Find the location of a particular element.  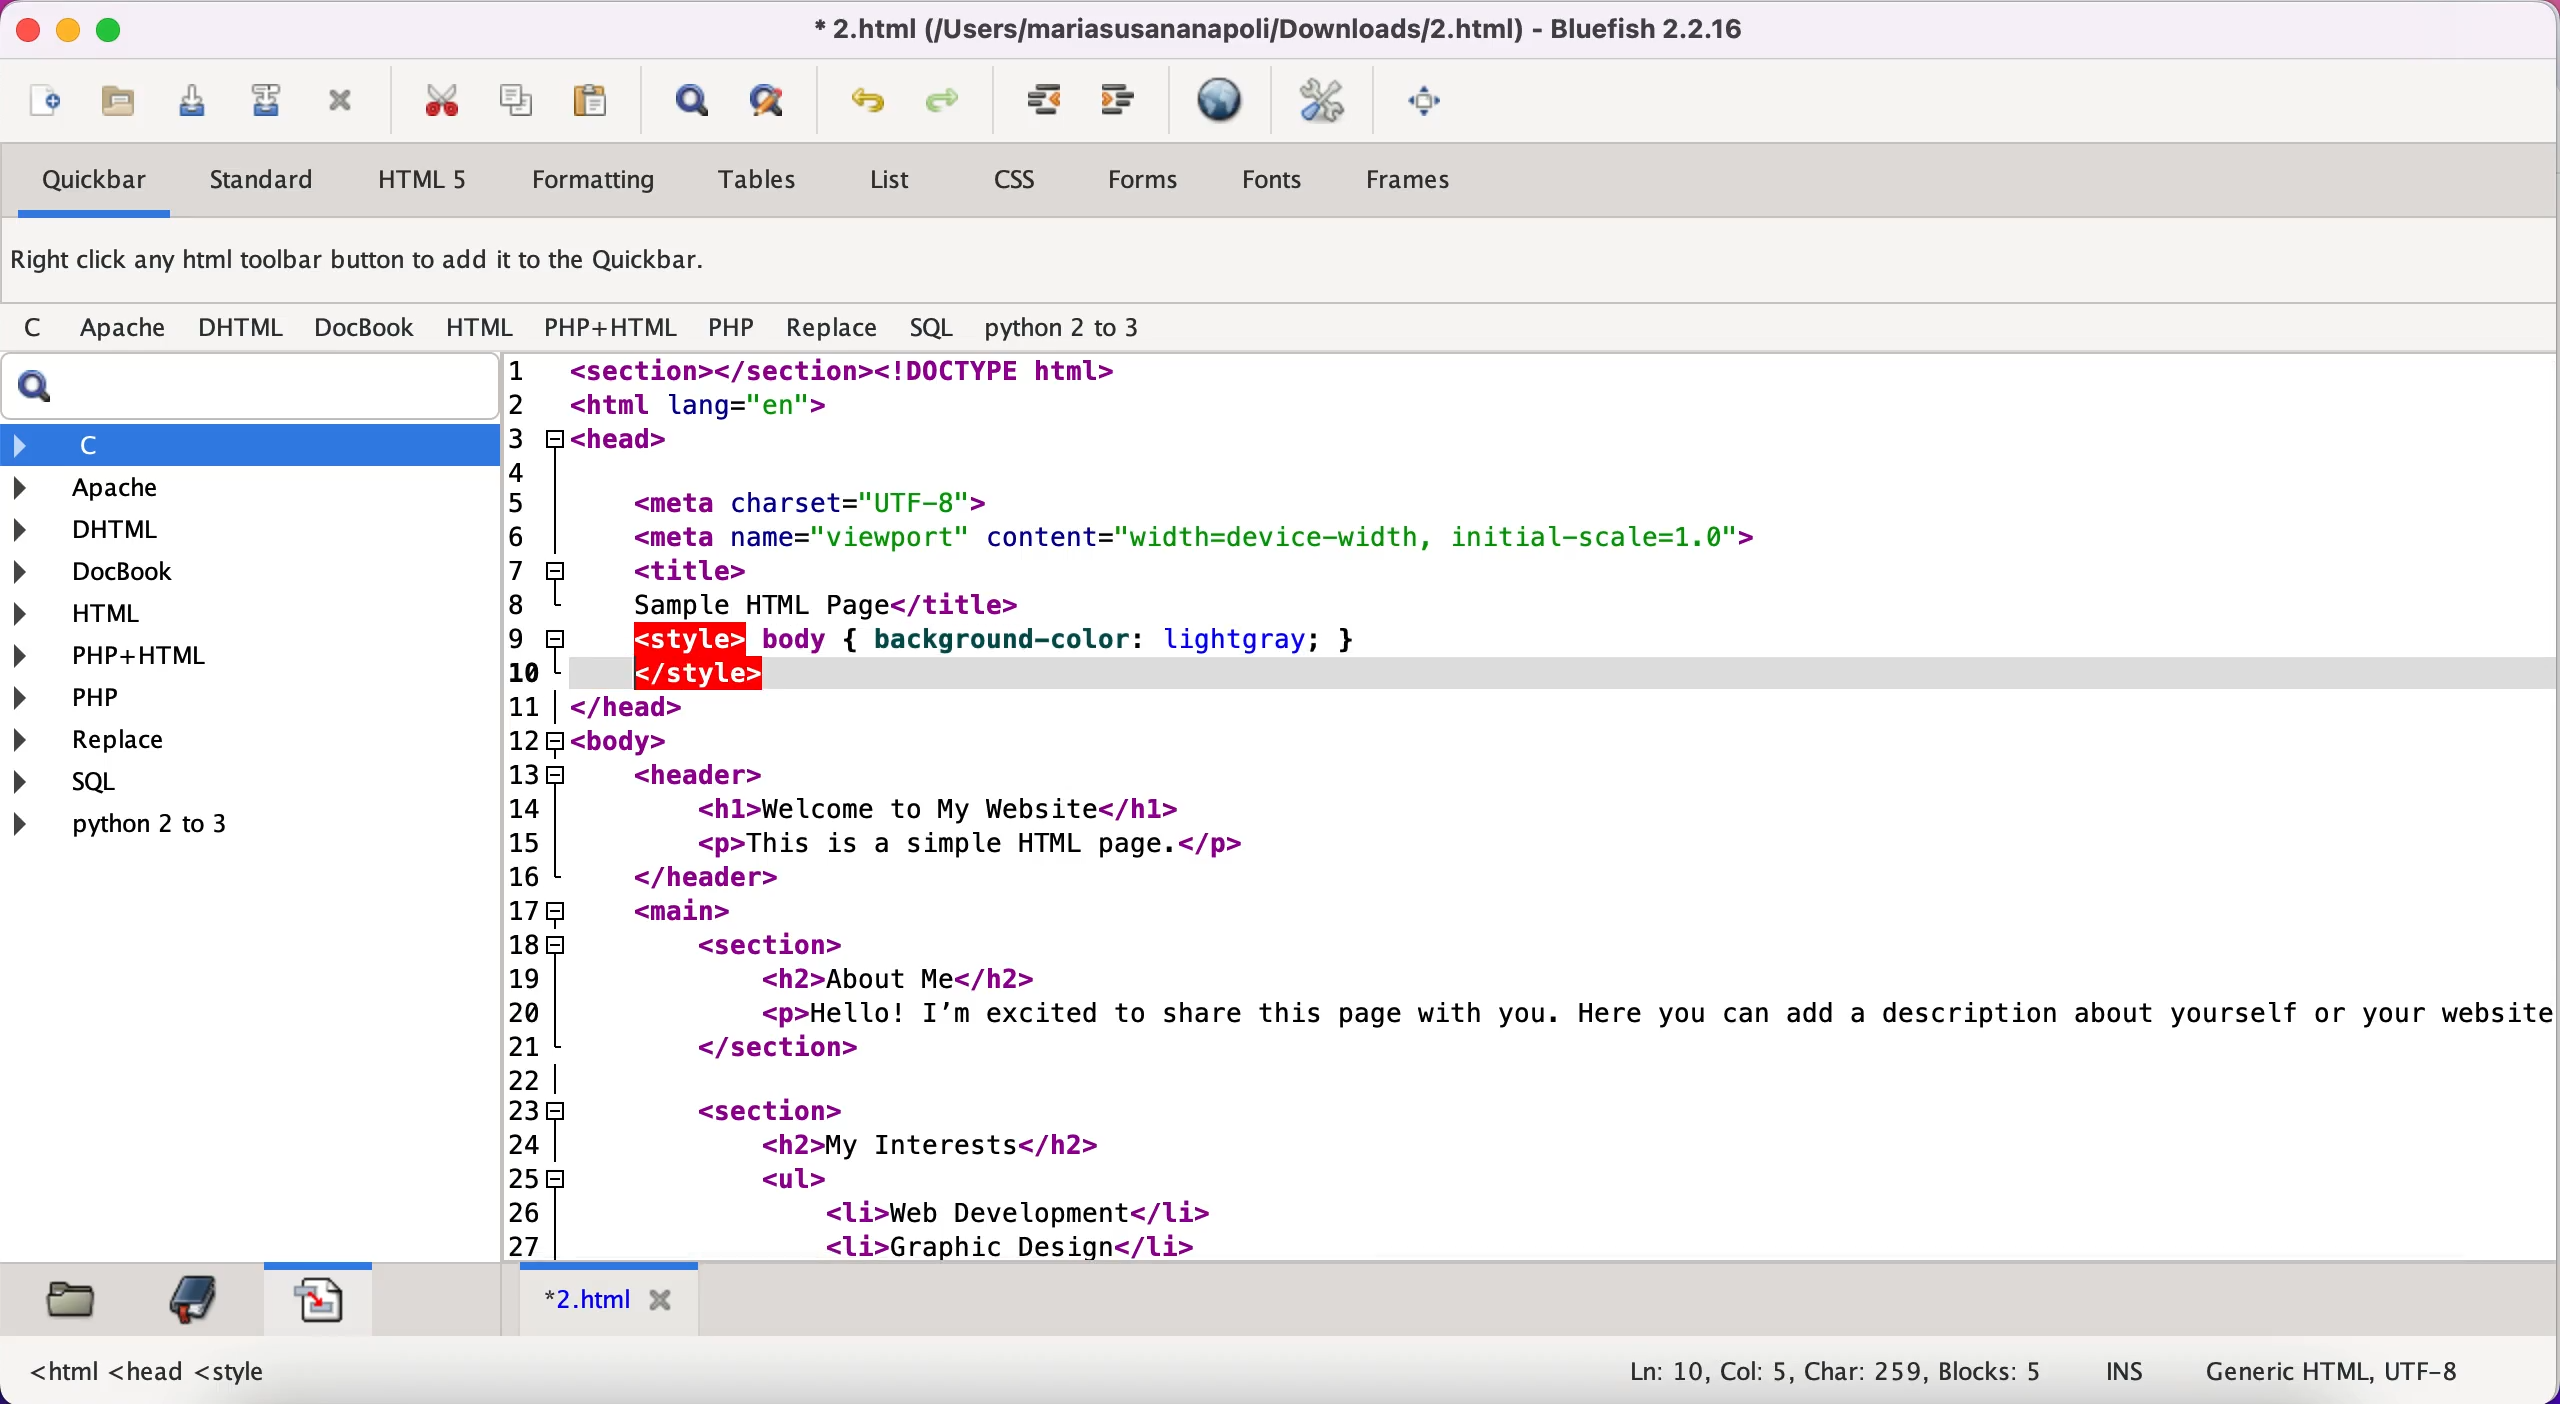

python 2 to 3 is located at coordinates (146, 823).